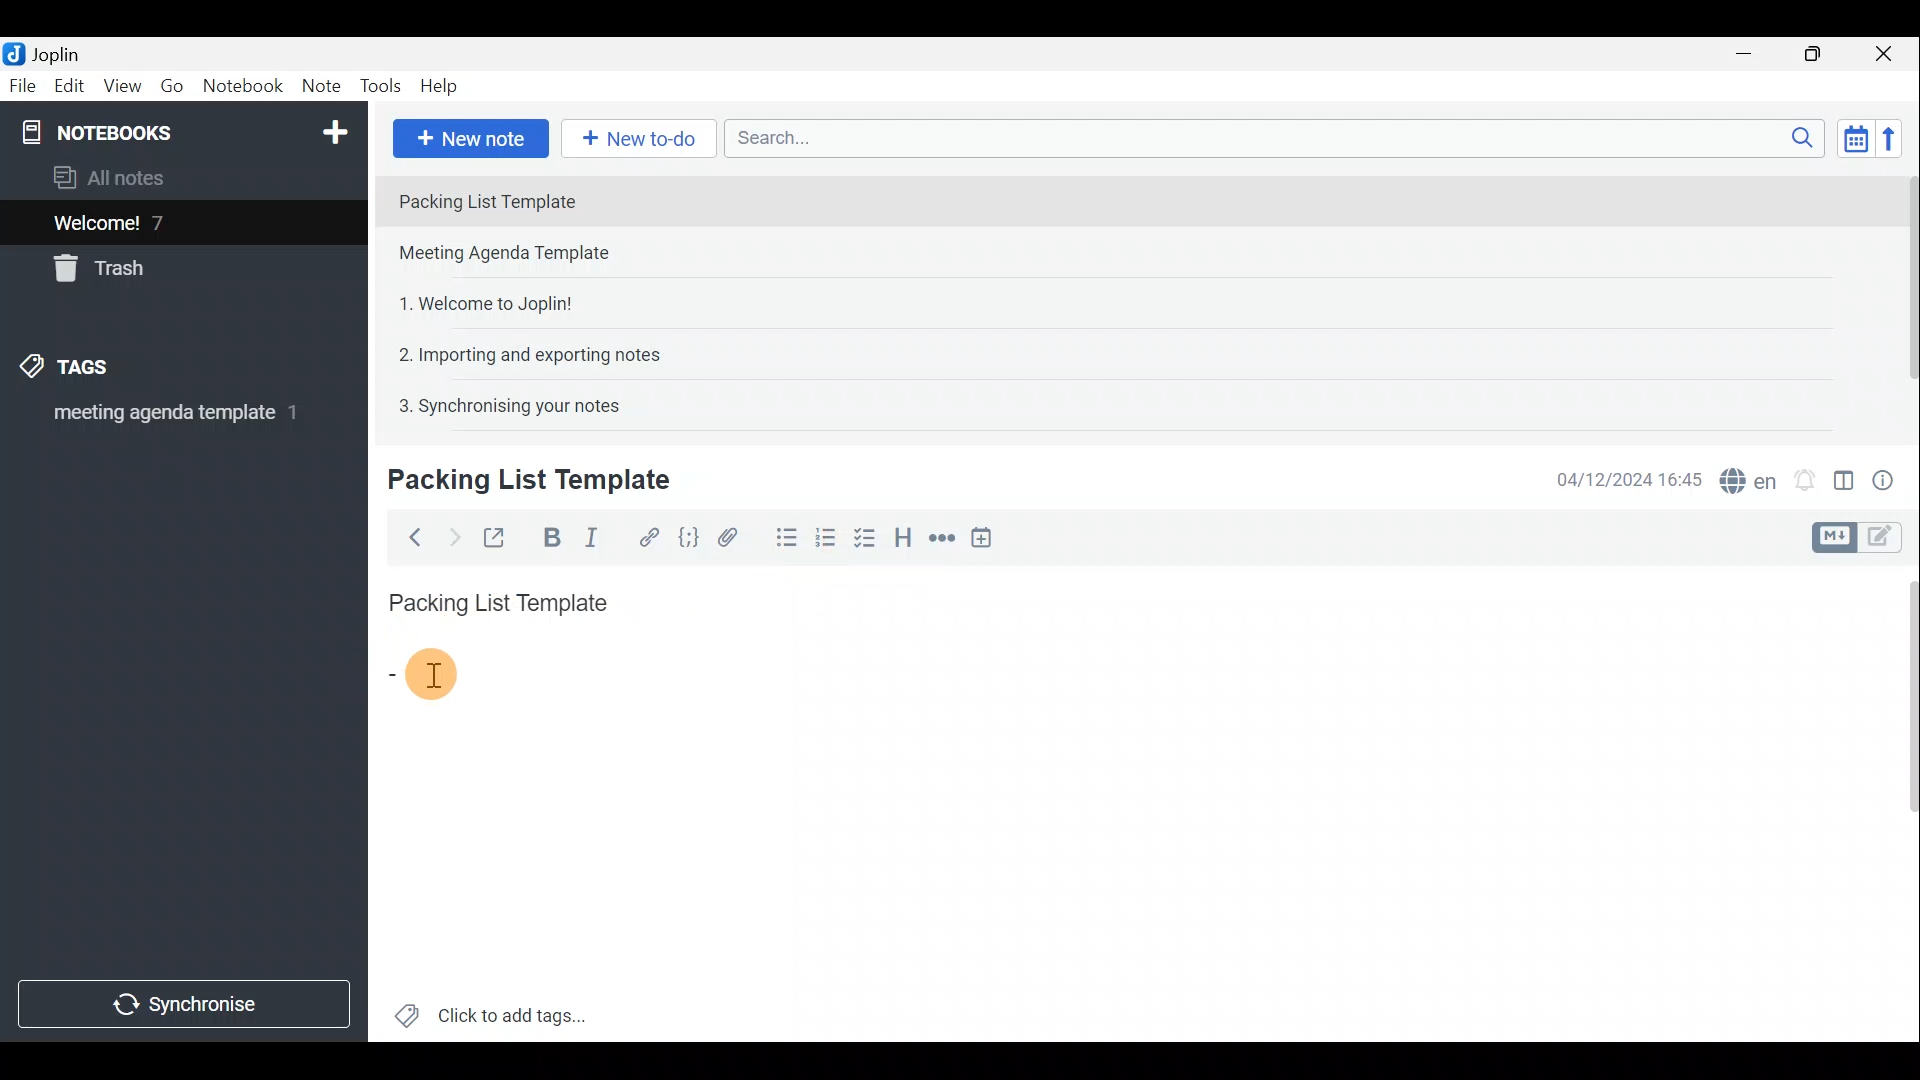 The width and height of the screenshot is (1920, 1080). What do you see at coordinates (1820, 54) in the screenshot?
I see `Maximise` at bounding box center [1820, 54].